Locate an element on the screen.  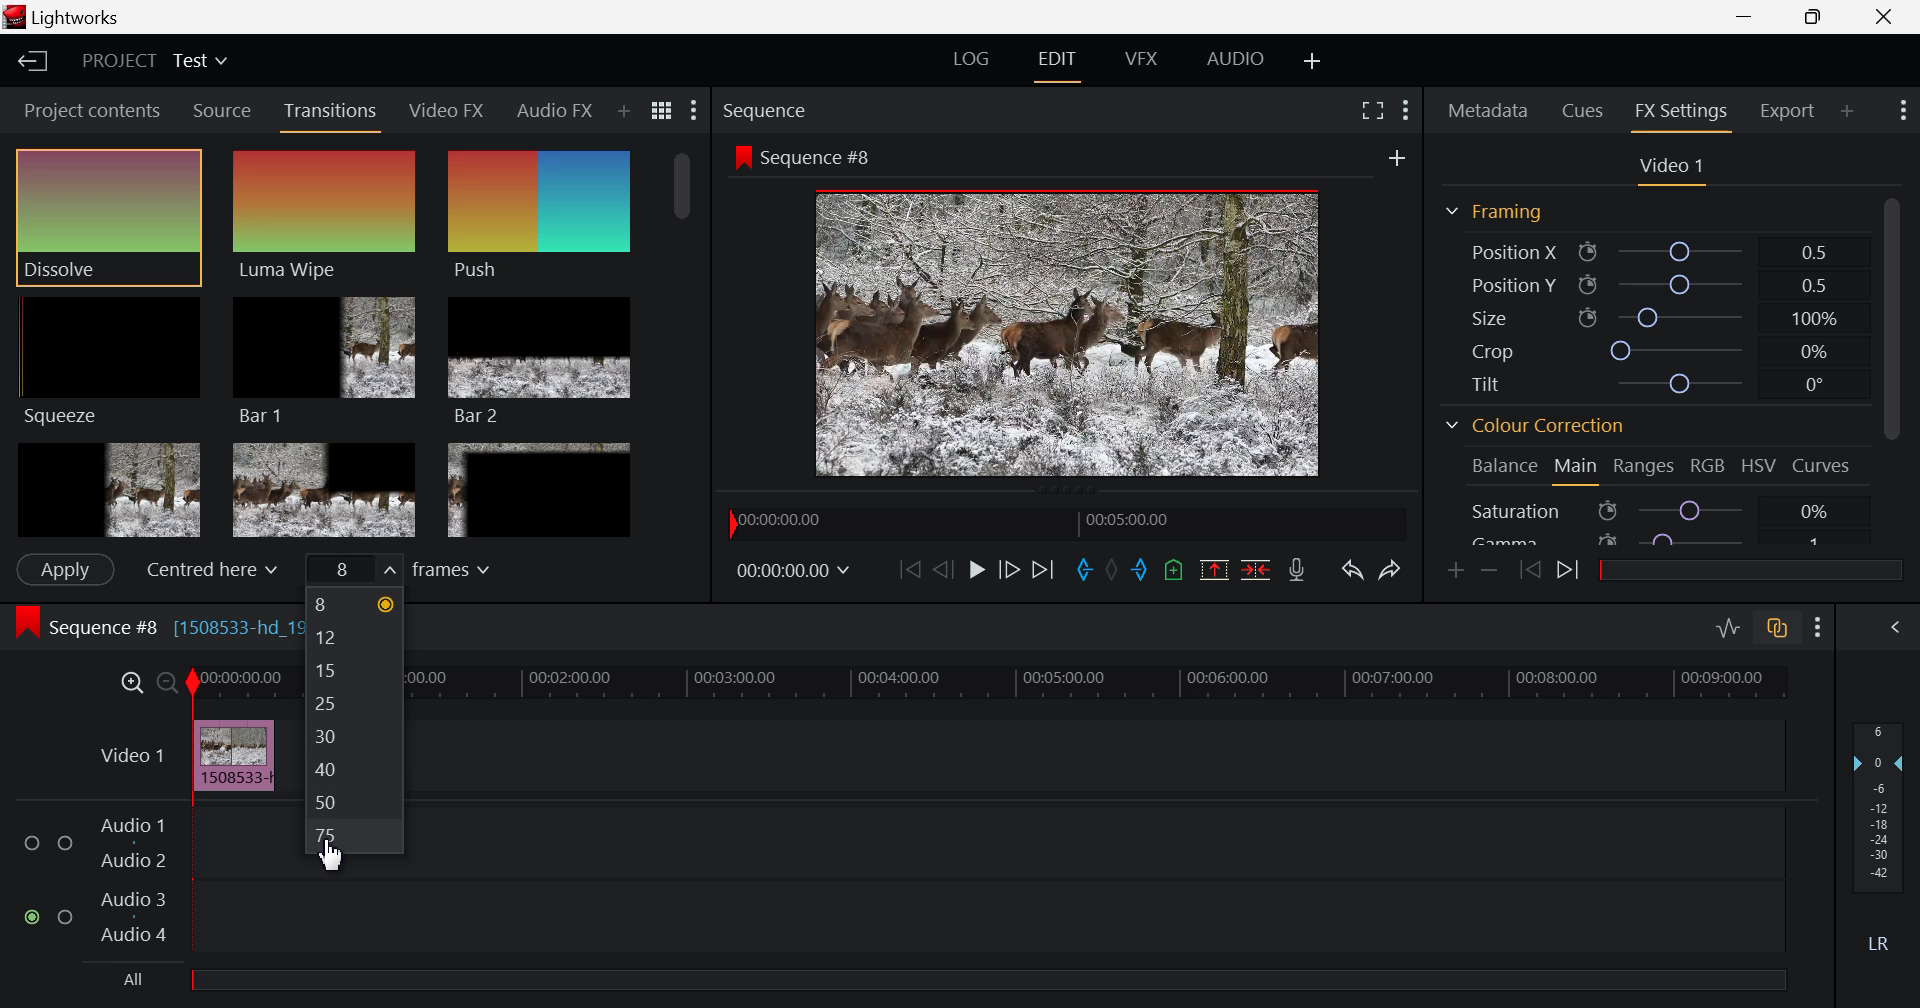
Window Title is located at coordinates (60, 17).